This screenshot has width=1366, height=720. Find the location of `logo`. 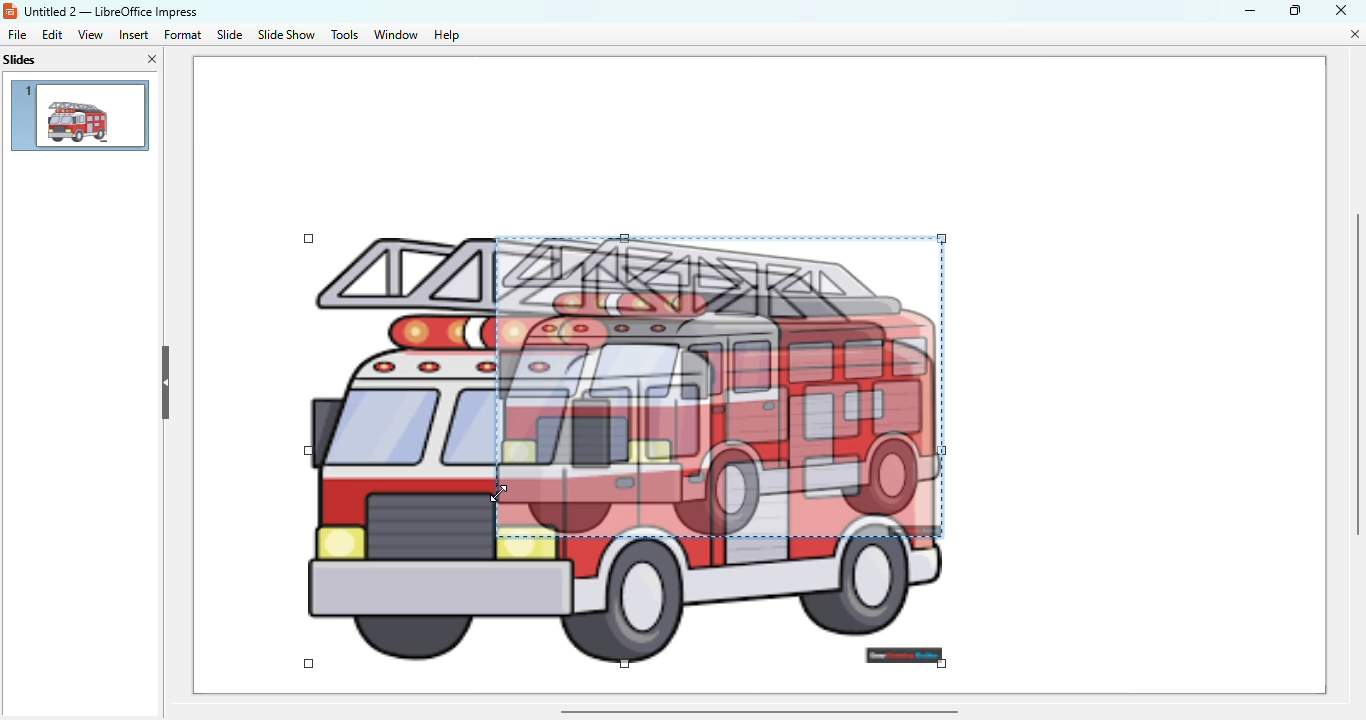

logo is located at coordinates (9, 11).